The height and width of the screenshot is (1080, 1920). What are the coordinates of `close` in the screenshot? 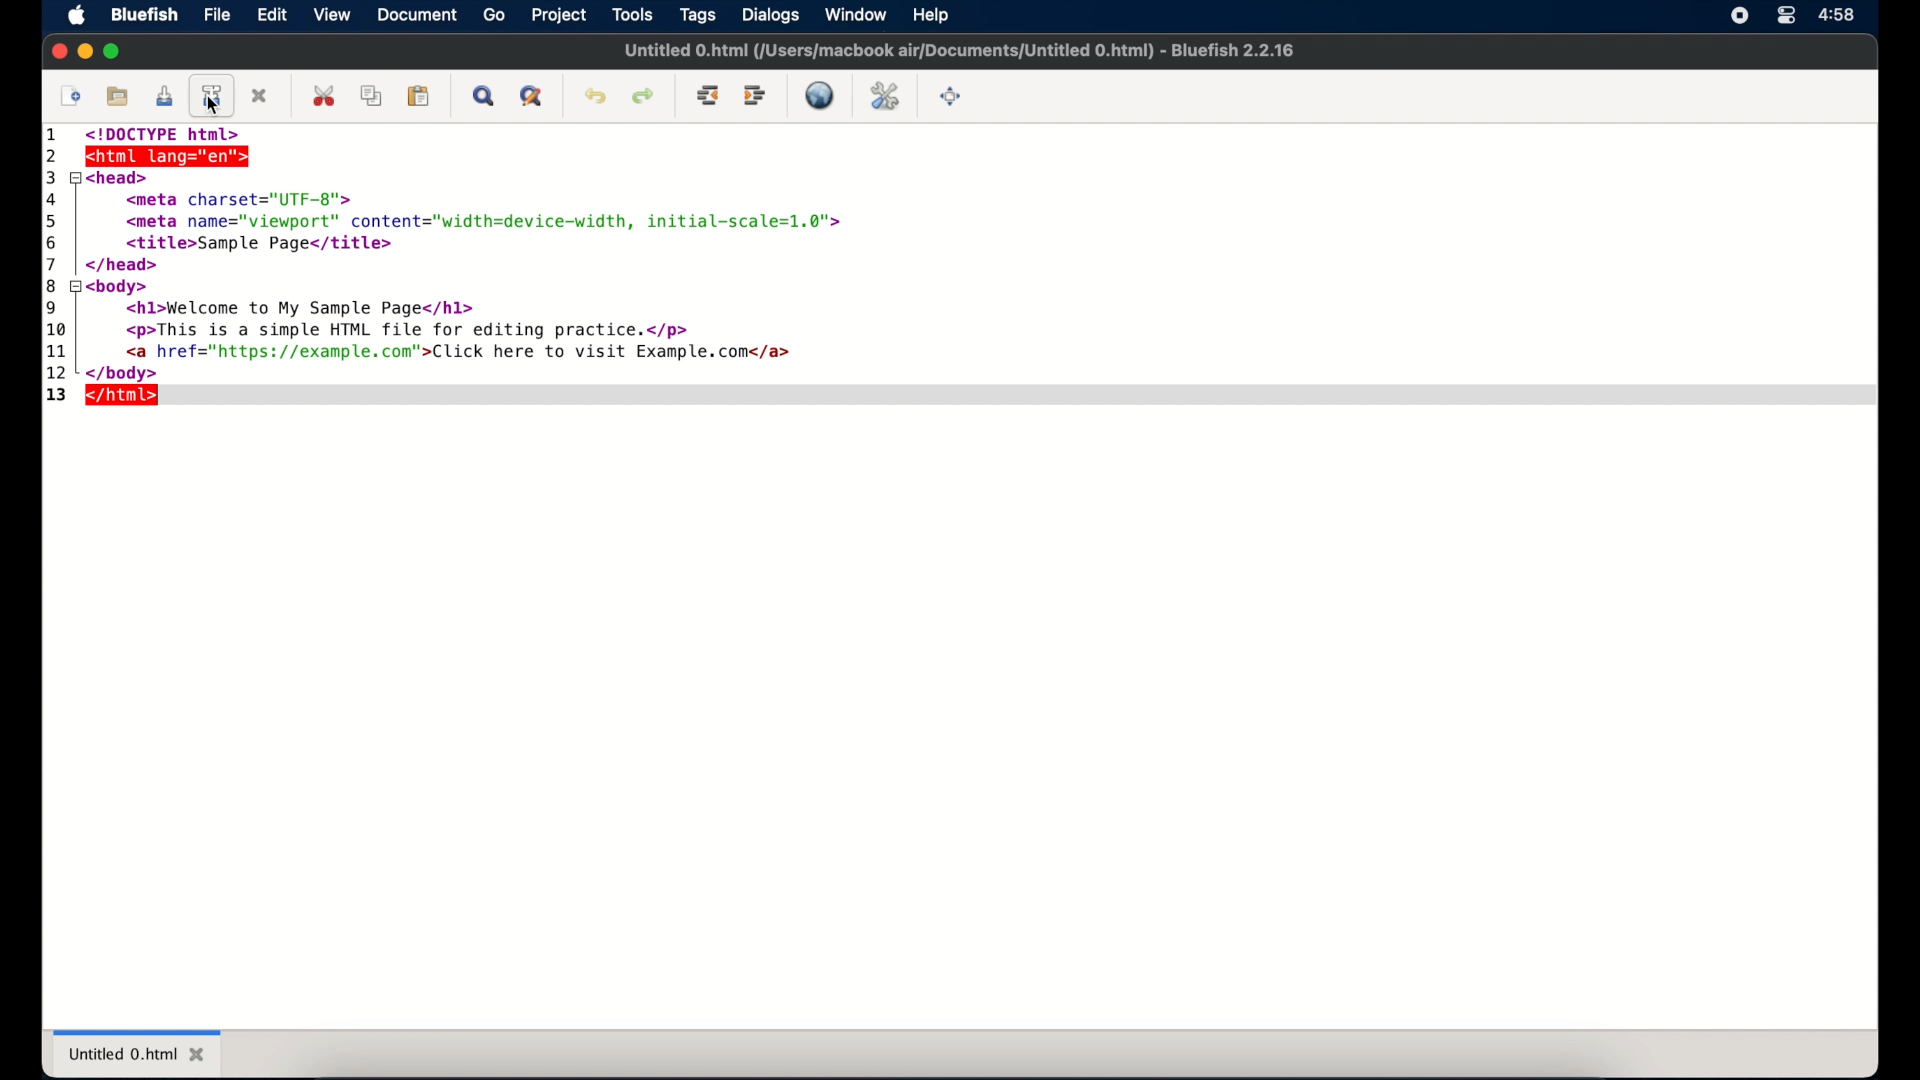 It's located at (261, 96).